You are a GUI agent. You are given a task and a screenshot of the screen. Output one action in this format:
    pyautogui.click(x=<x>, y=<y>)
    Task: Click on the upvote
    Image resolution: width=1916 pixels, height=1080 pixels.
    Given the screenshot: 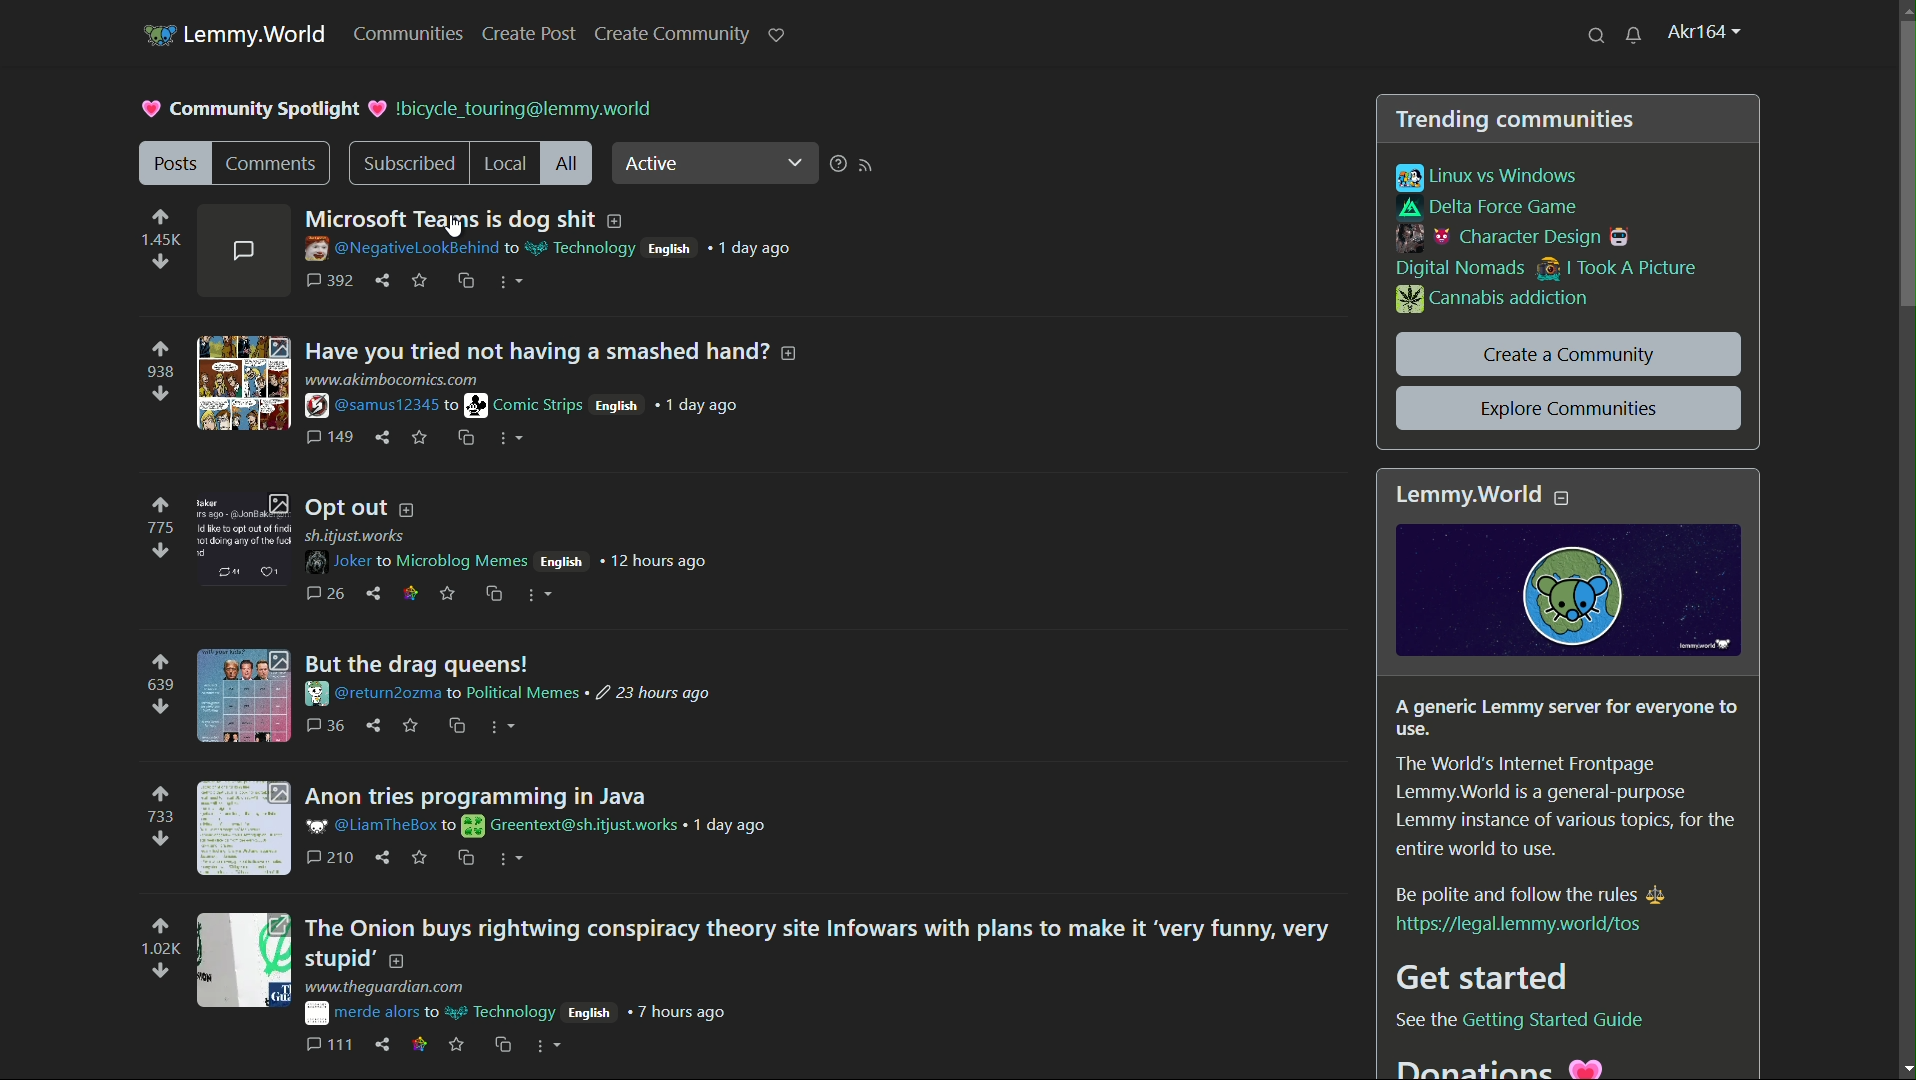 What is the action you would take?
    pyautogui.click(x=159, y=350)
    